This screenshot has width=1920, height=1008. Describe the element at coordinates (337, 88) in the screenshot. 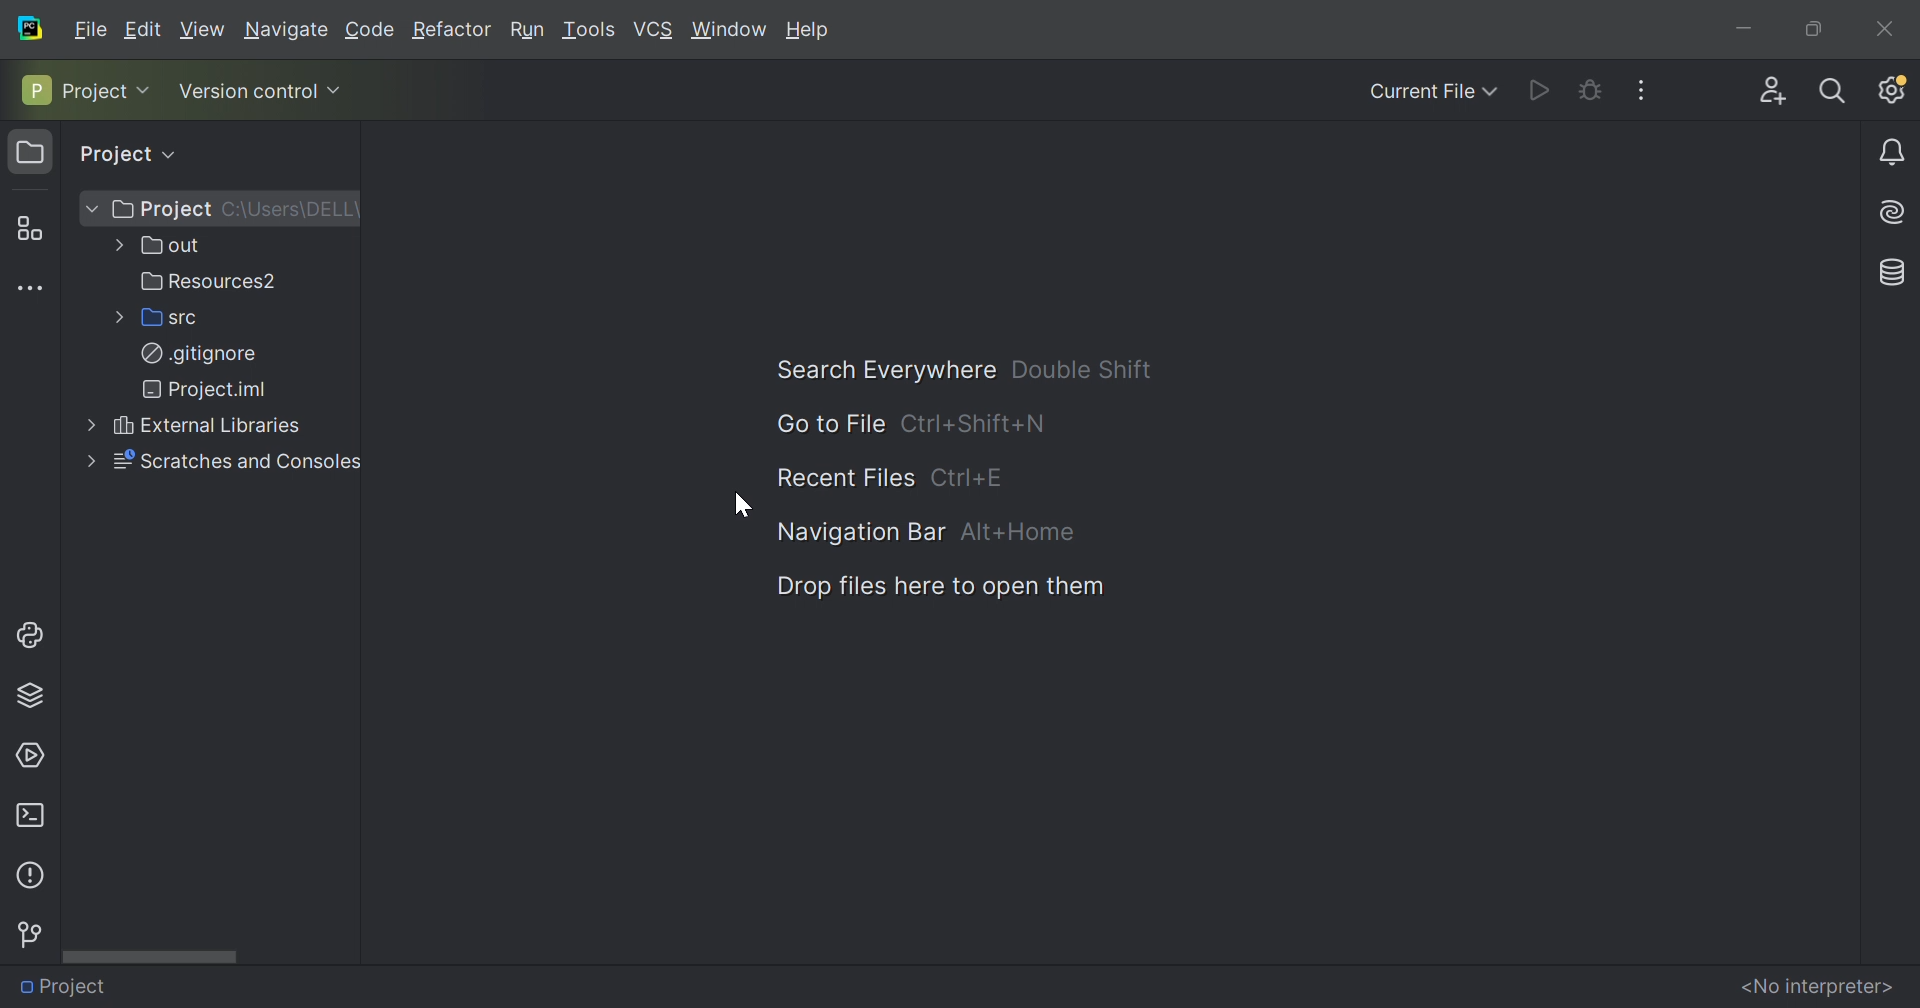

I see `Drop Down` at that location.